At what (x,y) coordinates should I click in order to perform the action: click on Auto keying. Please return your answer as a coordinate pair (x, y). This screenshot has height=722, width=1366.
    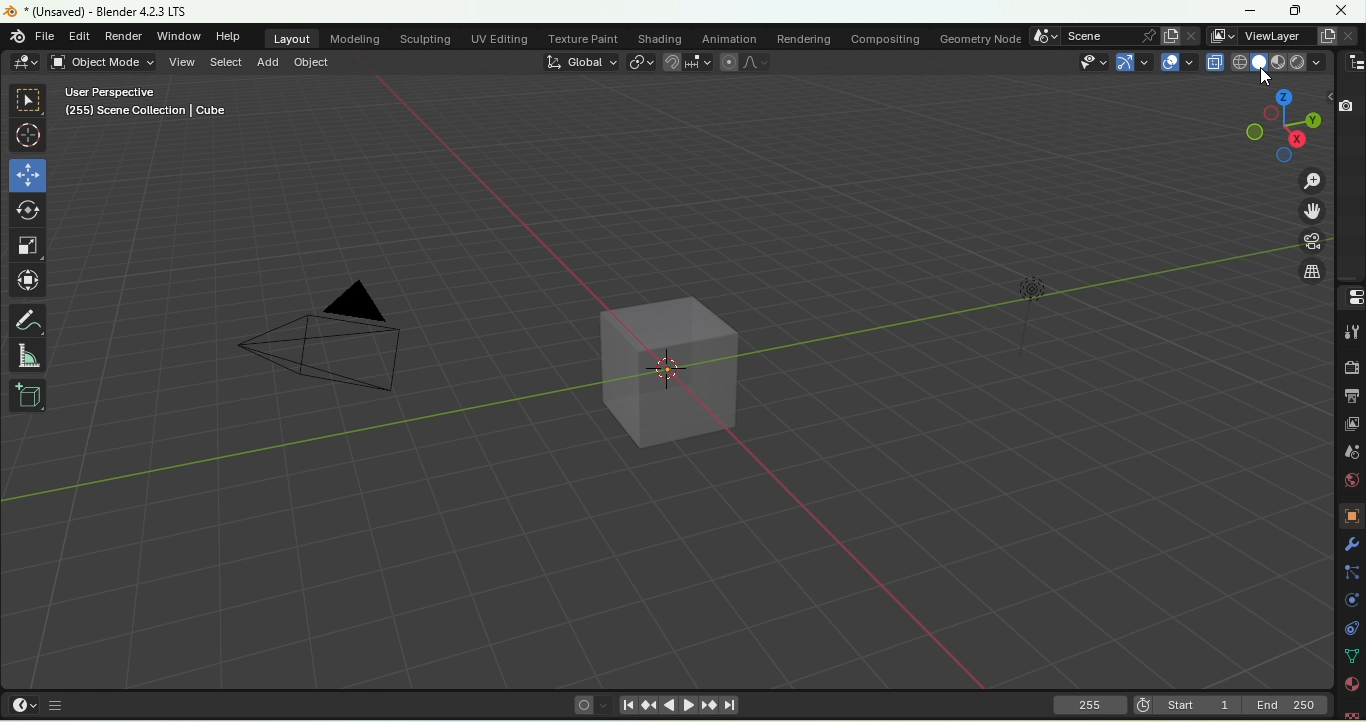
    Looking at the image, I should click on (584, 707).